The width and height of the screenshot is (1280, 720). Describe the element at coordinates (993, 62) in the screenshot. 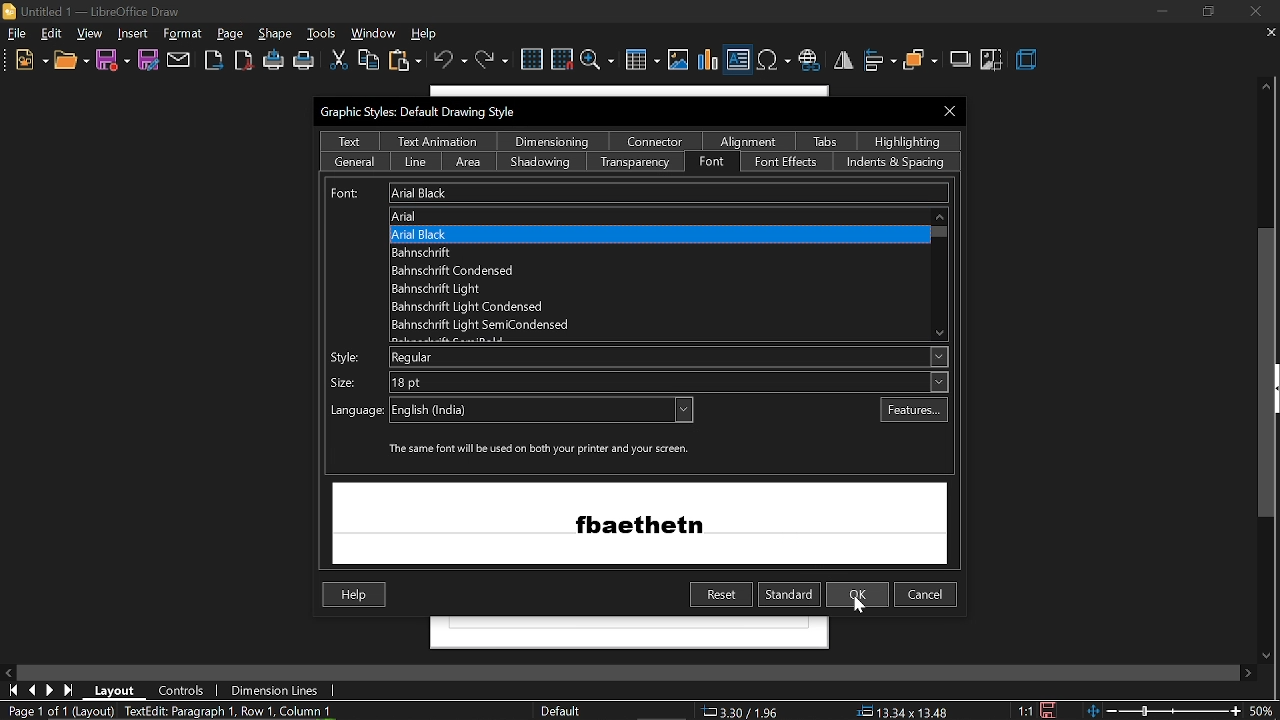

I see `crop` at that location.